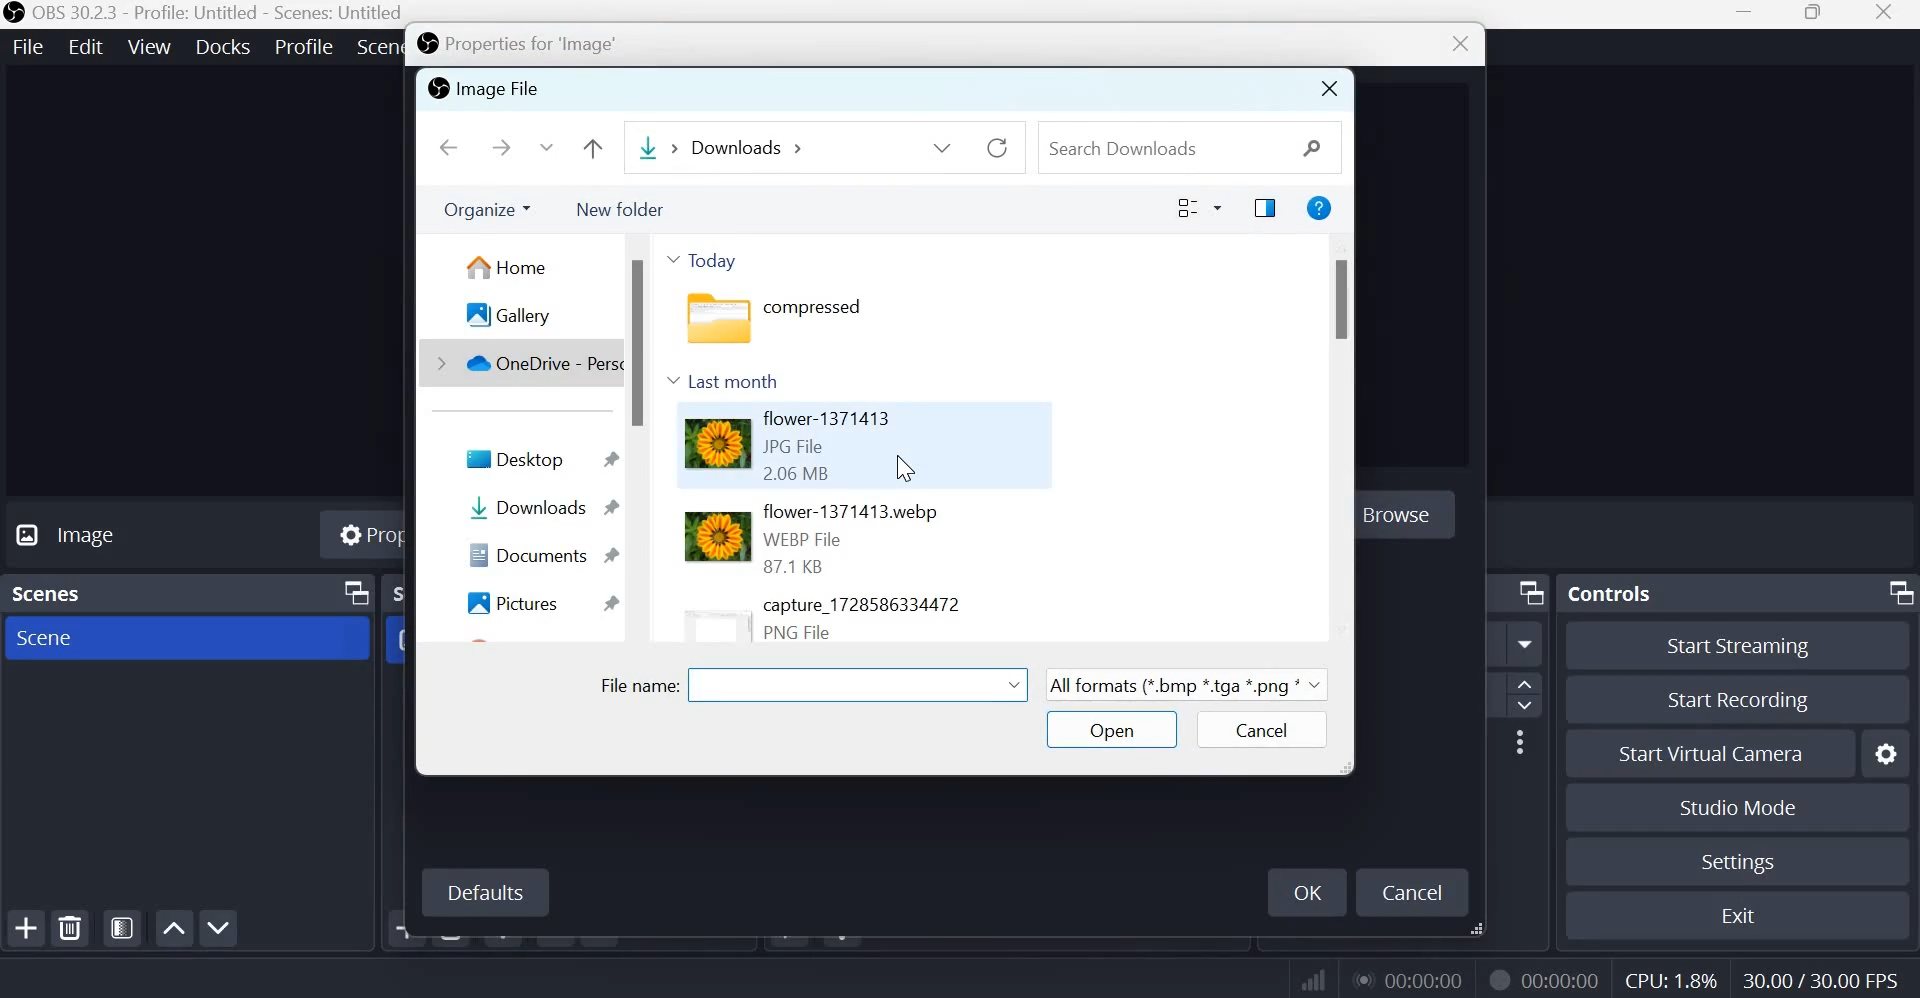  Describe the element at coordinates (1747, 14) in the screenshot. I see `Minimize` at that location.